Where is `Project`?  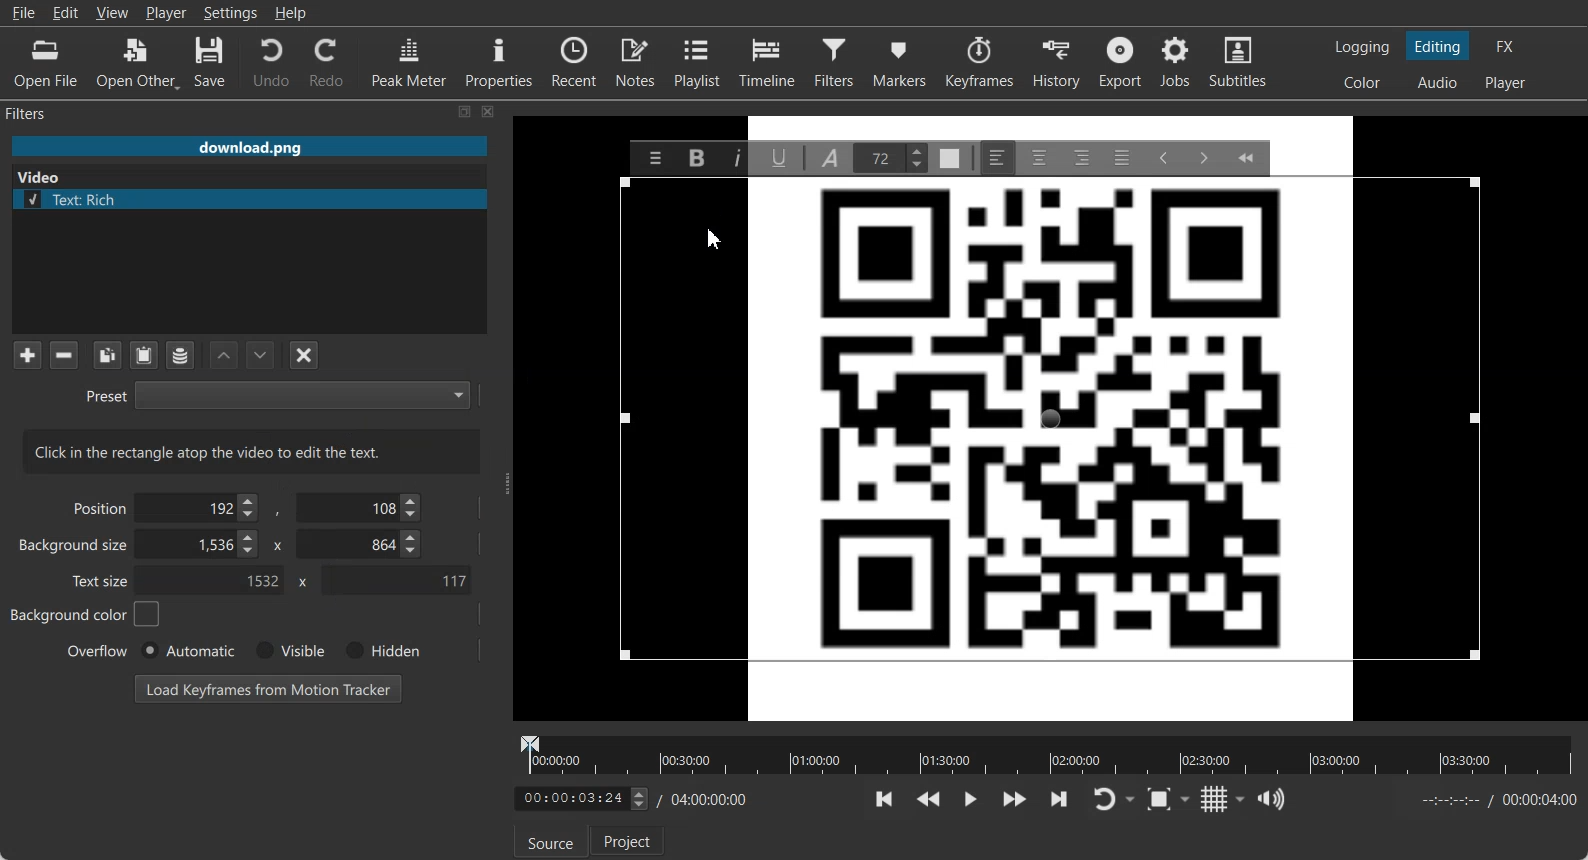 Project is located at coordinates (629, 840).